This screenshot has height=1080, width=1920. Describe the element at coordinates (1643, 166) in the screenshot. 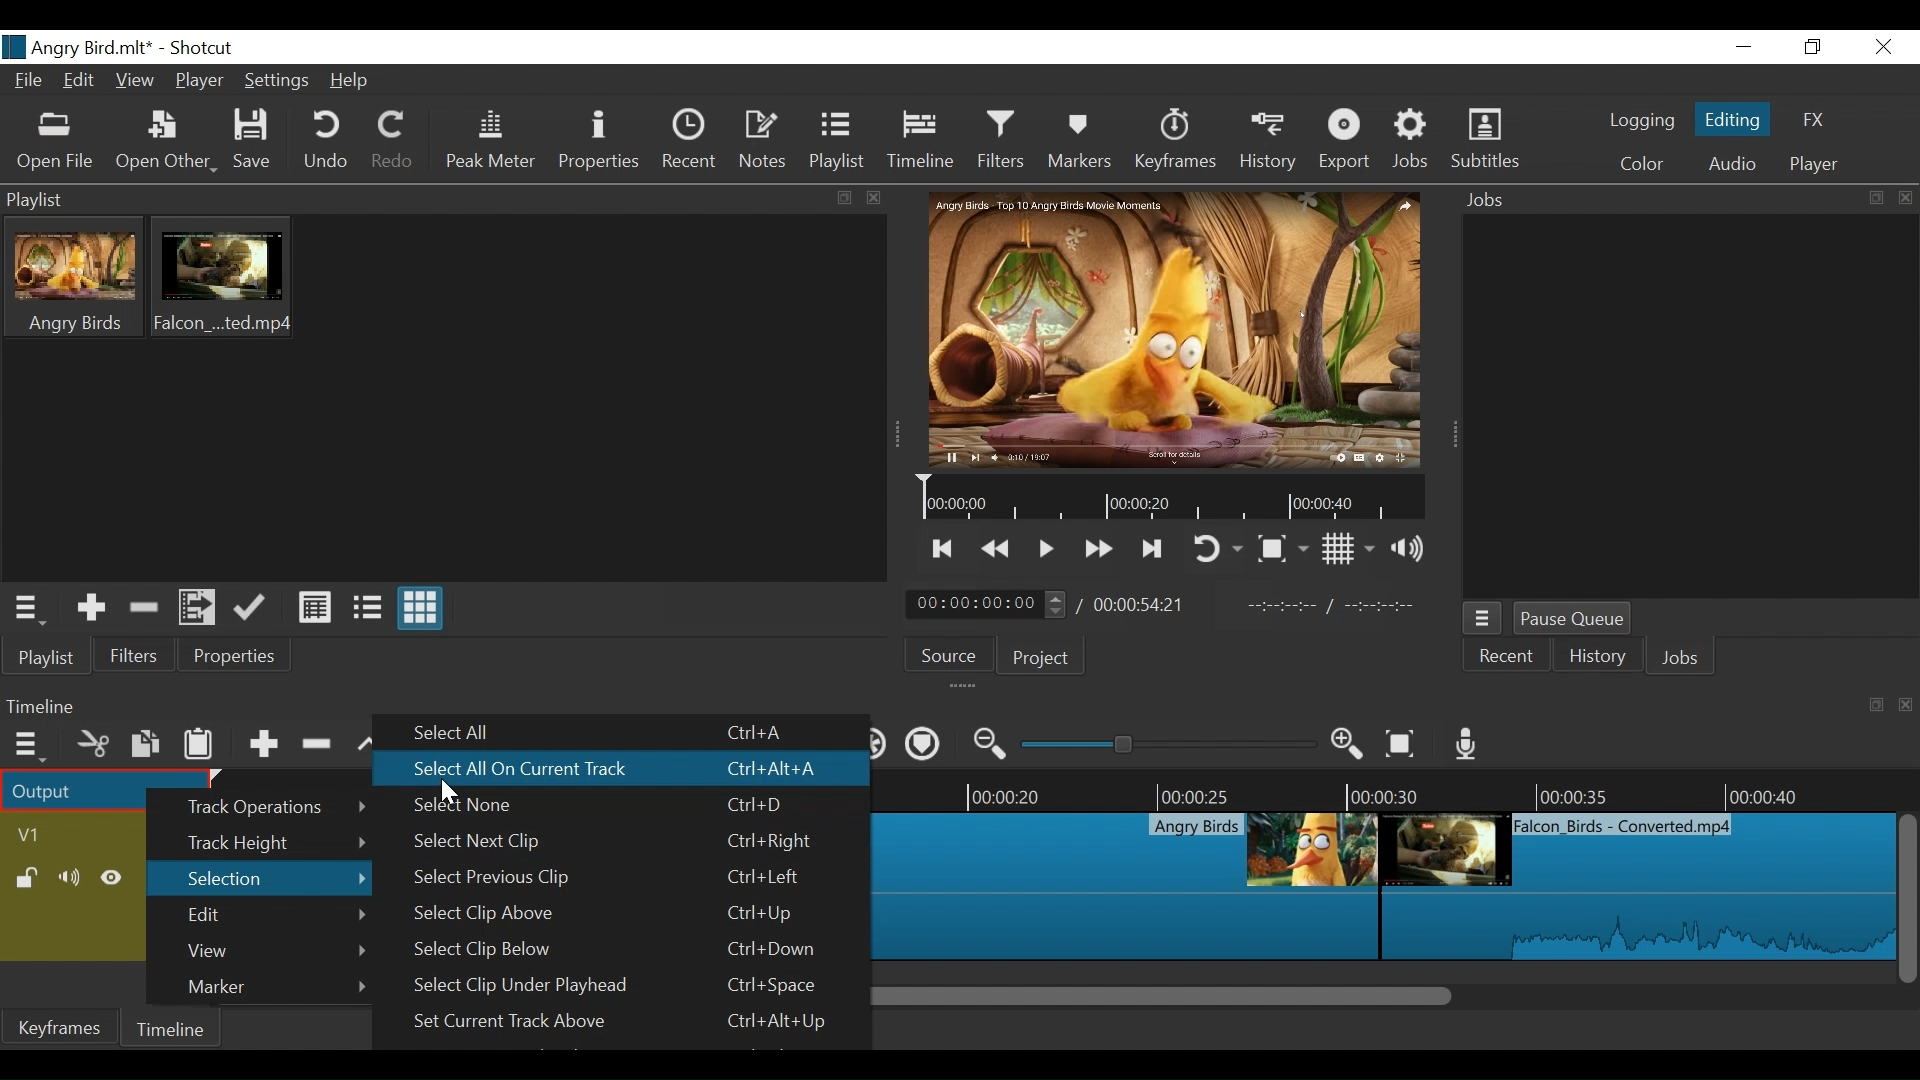

I see `Color` at that location.